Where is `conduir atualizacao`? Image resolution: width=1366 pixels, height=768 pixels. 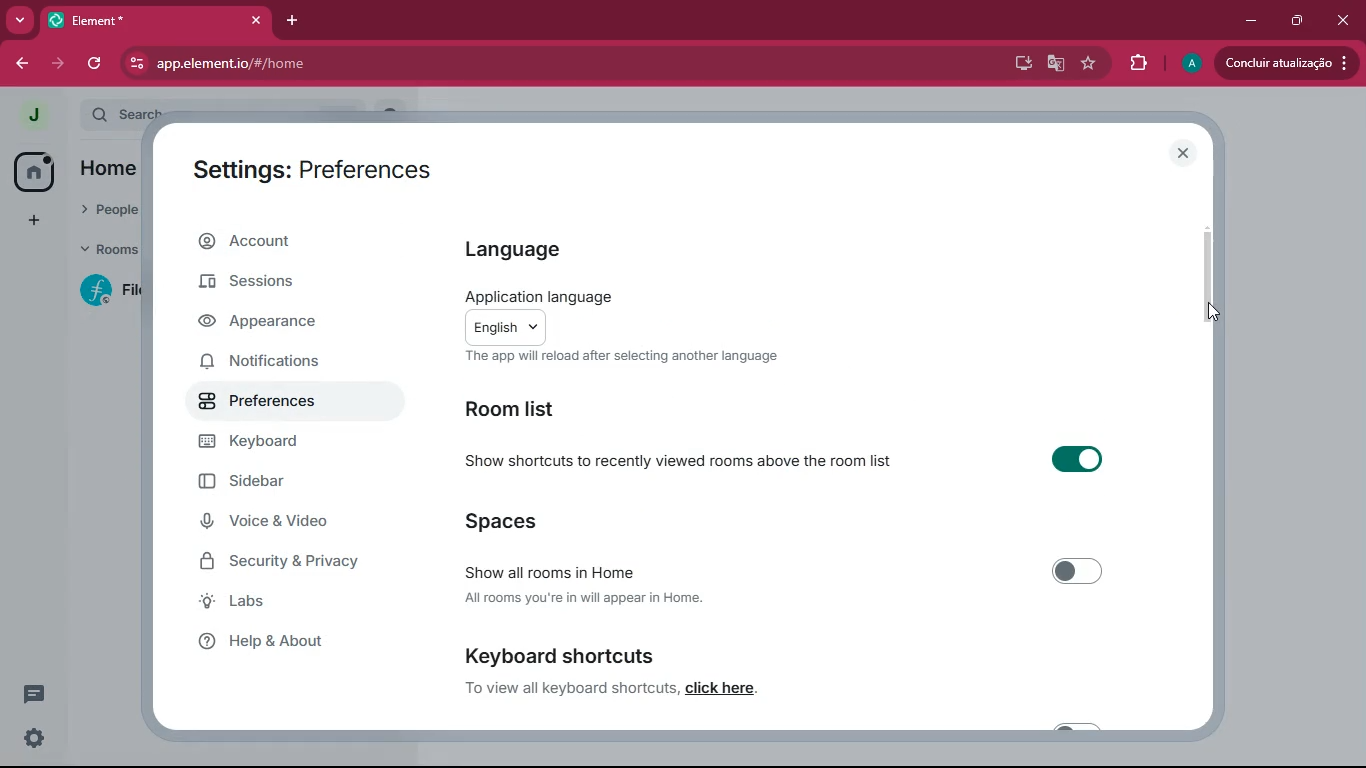 conduir atualizacao is located at coordinates (1285, 61).